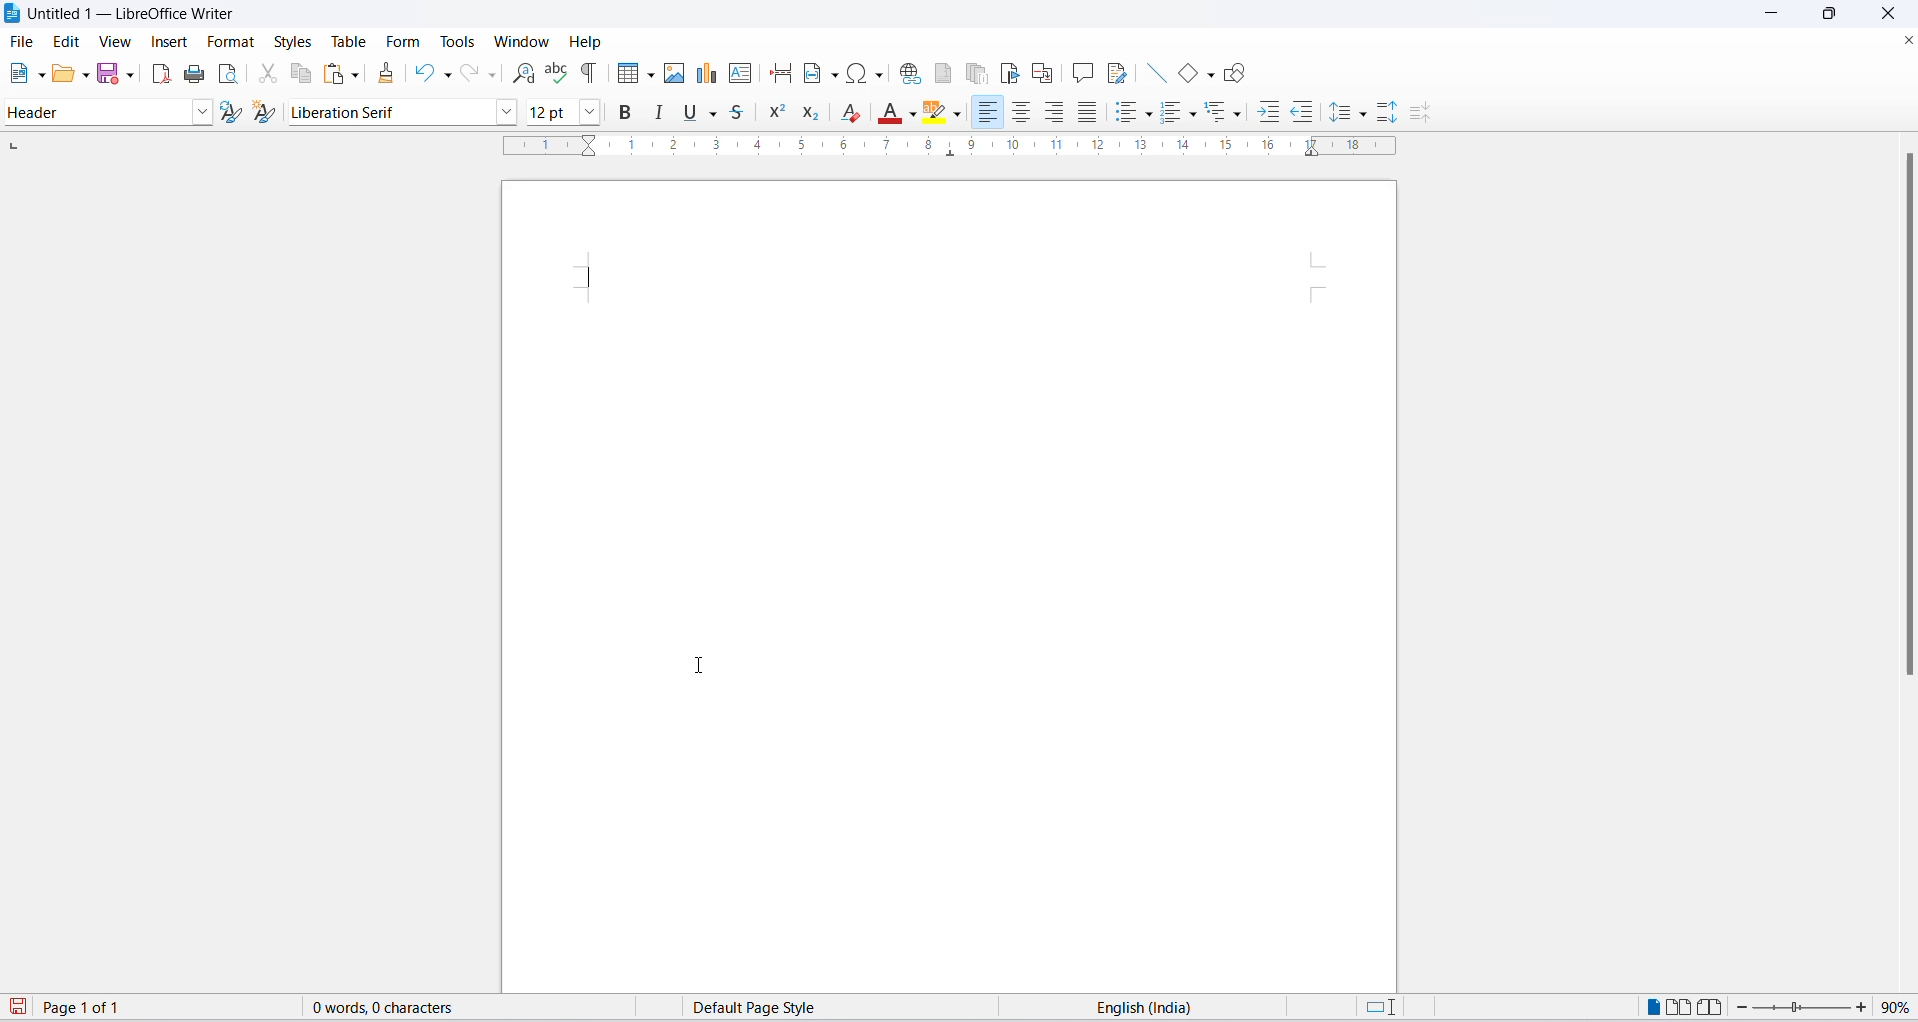 This screenshot has width=1918, height=1022. What do you see at coordinates (92, 114) in the screenshot?
I see `style` at bounding box center [92, 114].